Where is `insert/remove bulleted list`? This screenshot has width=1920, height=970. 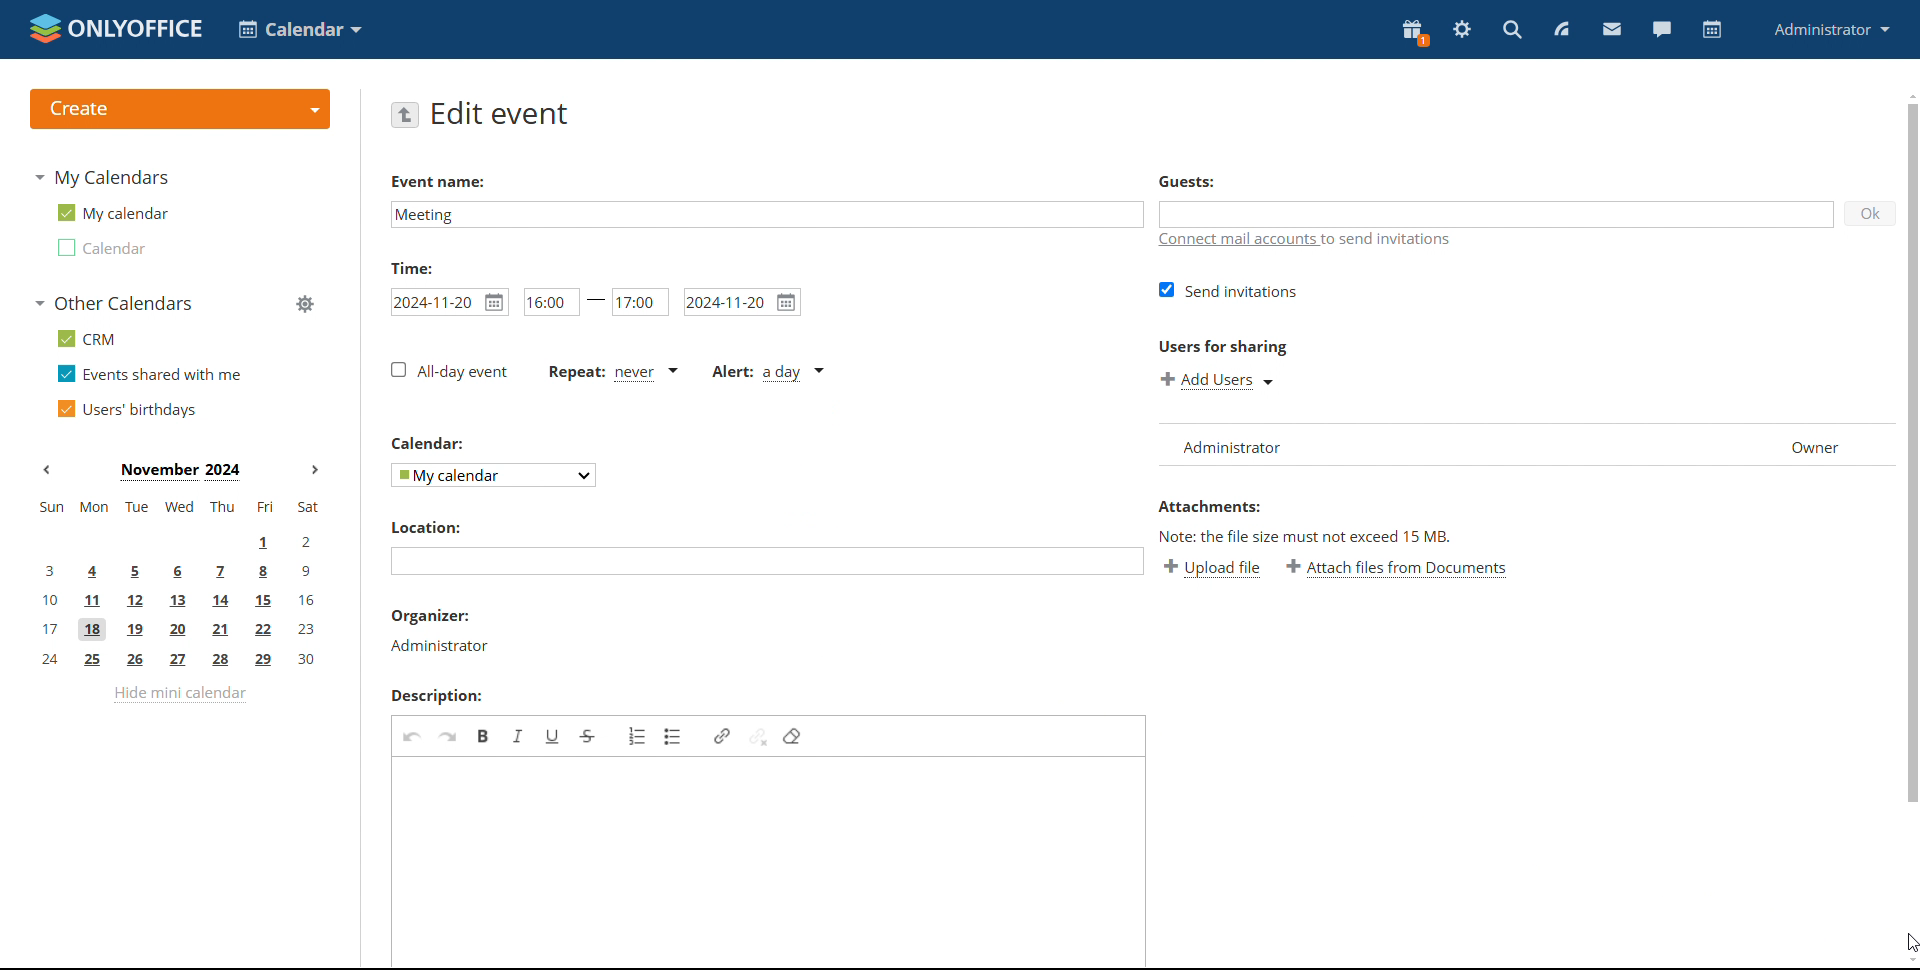
insert/remove bulleted list is located at coordinates (675, 738).